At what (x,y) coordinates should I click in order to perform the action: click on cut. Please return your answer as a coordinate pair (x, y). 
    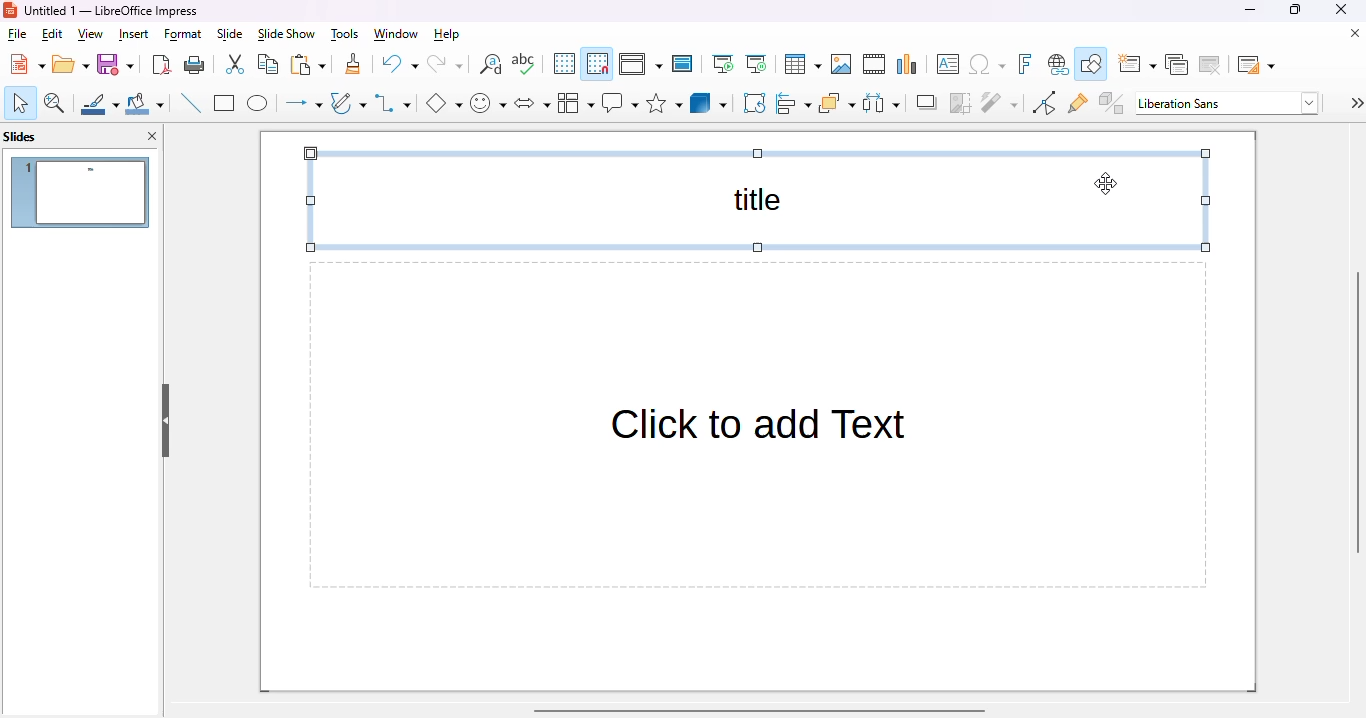
    Looking at the image, I should click on (236, 64).